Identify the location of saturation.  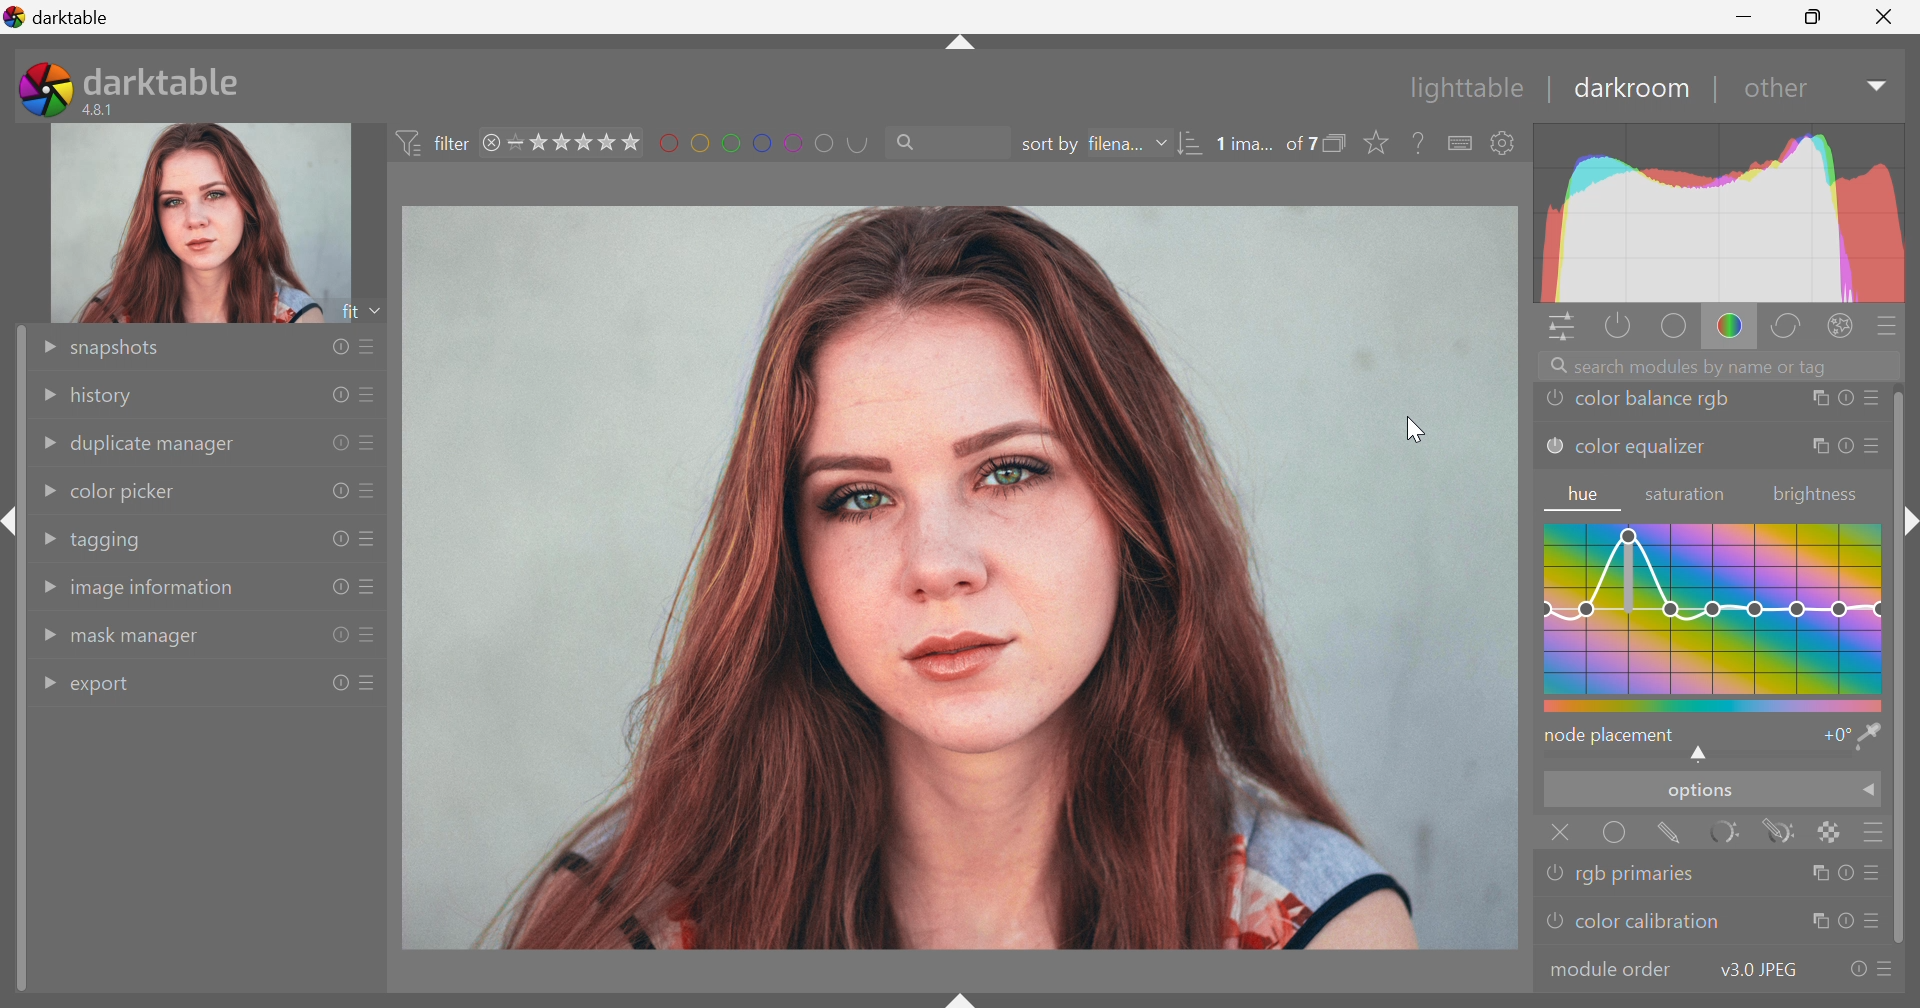
(1689, 495).